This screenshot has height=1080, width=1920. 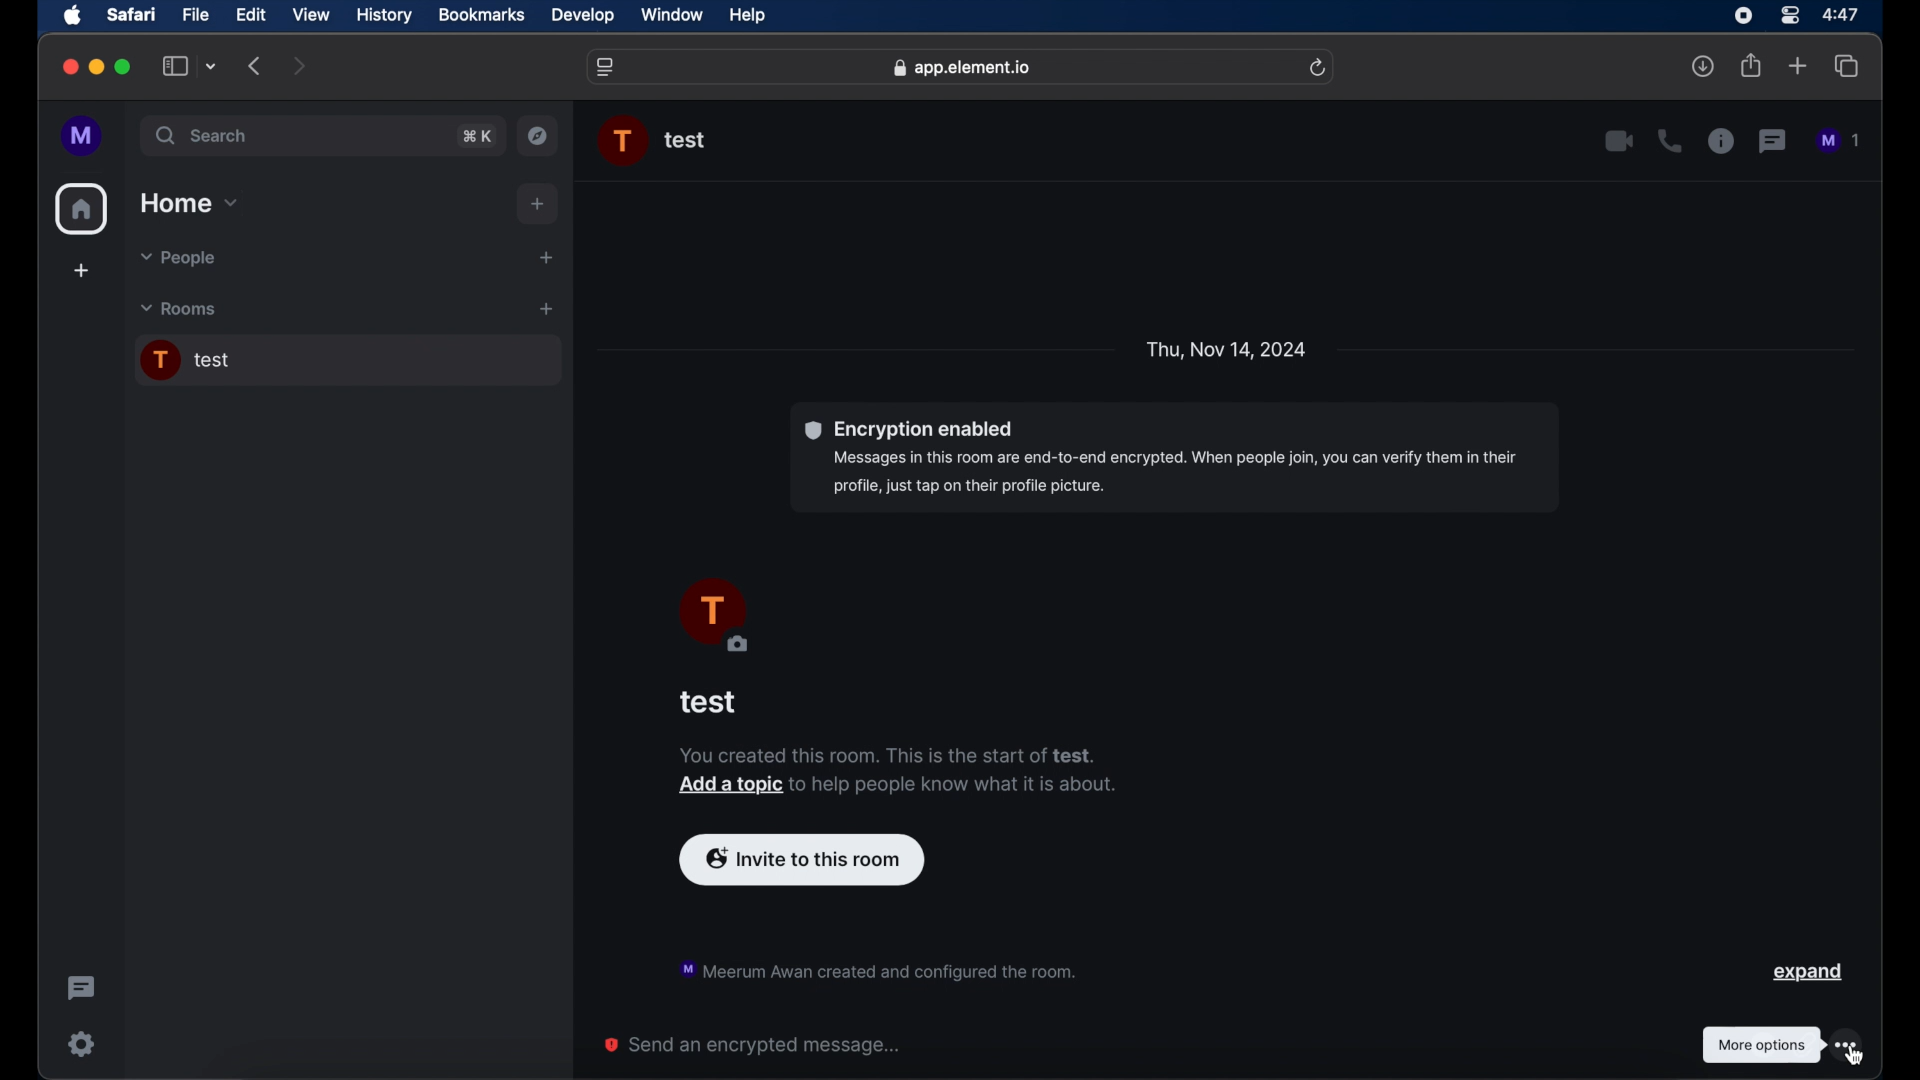 What do you see at coordinates (191, 203) in the screenshot?
I see `home dropdown` at bounding box center [191, 203].